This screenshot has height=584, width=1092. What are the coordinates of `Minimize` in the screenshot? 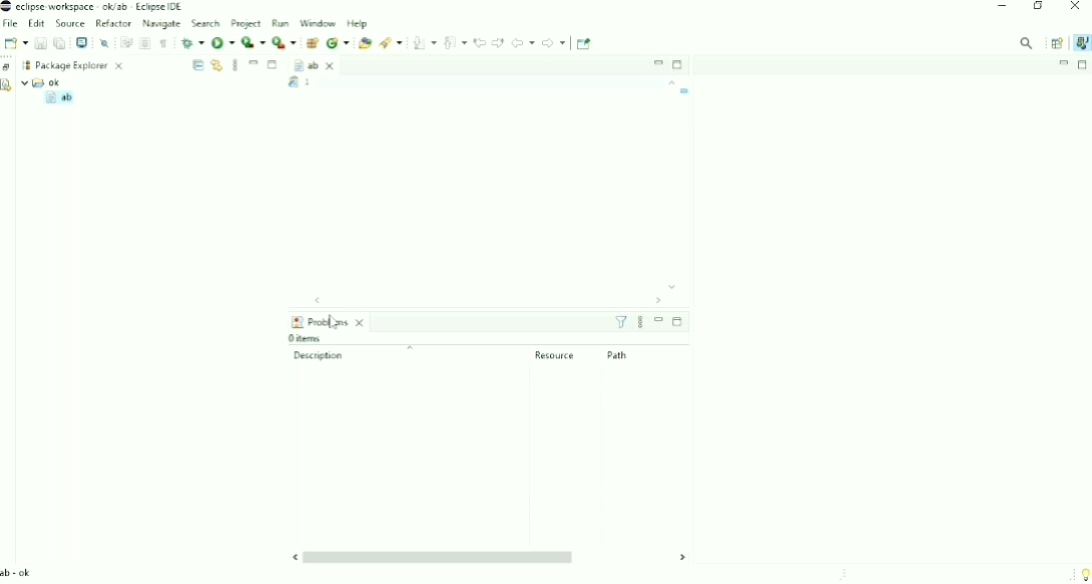 It's located at (1002, 6).